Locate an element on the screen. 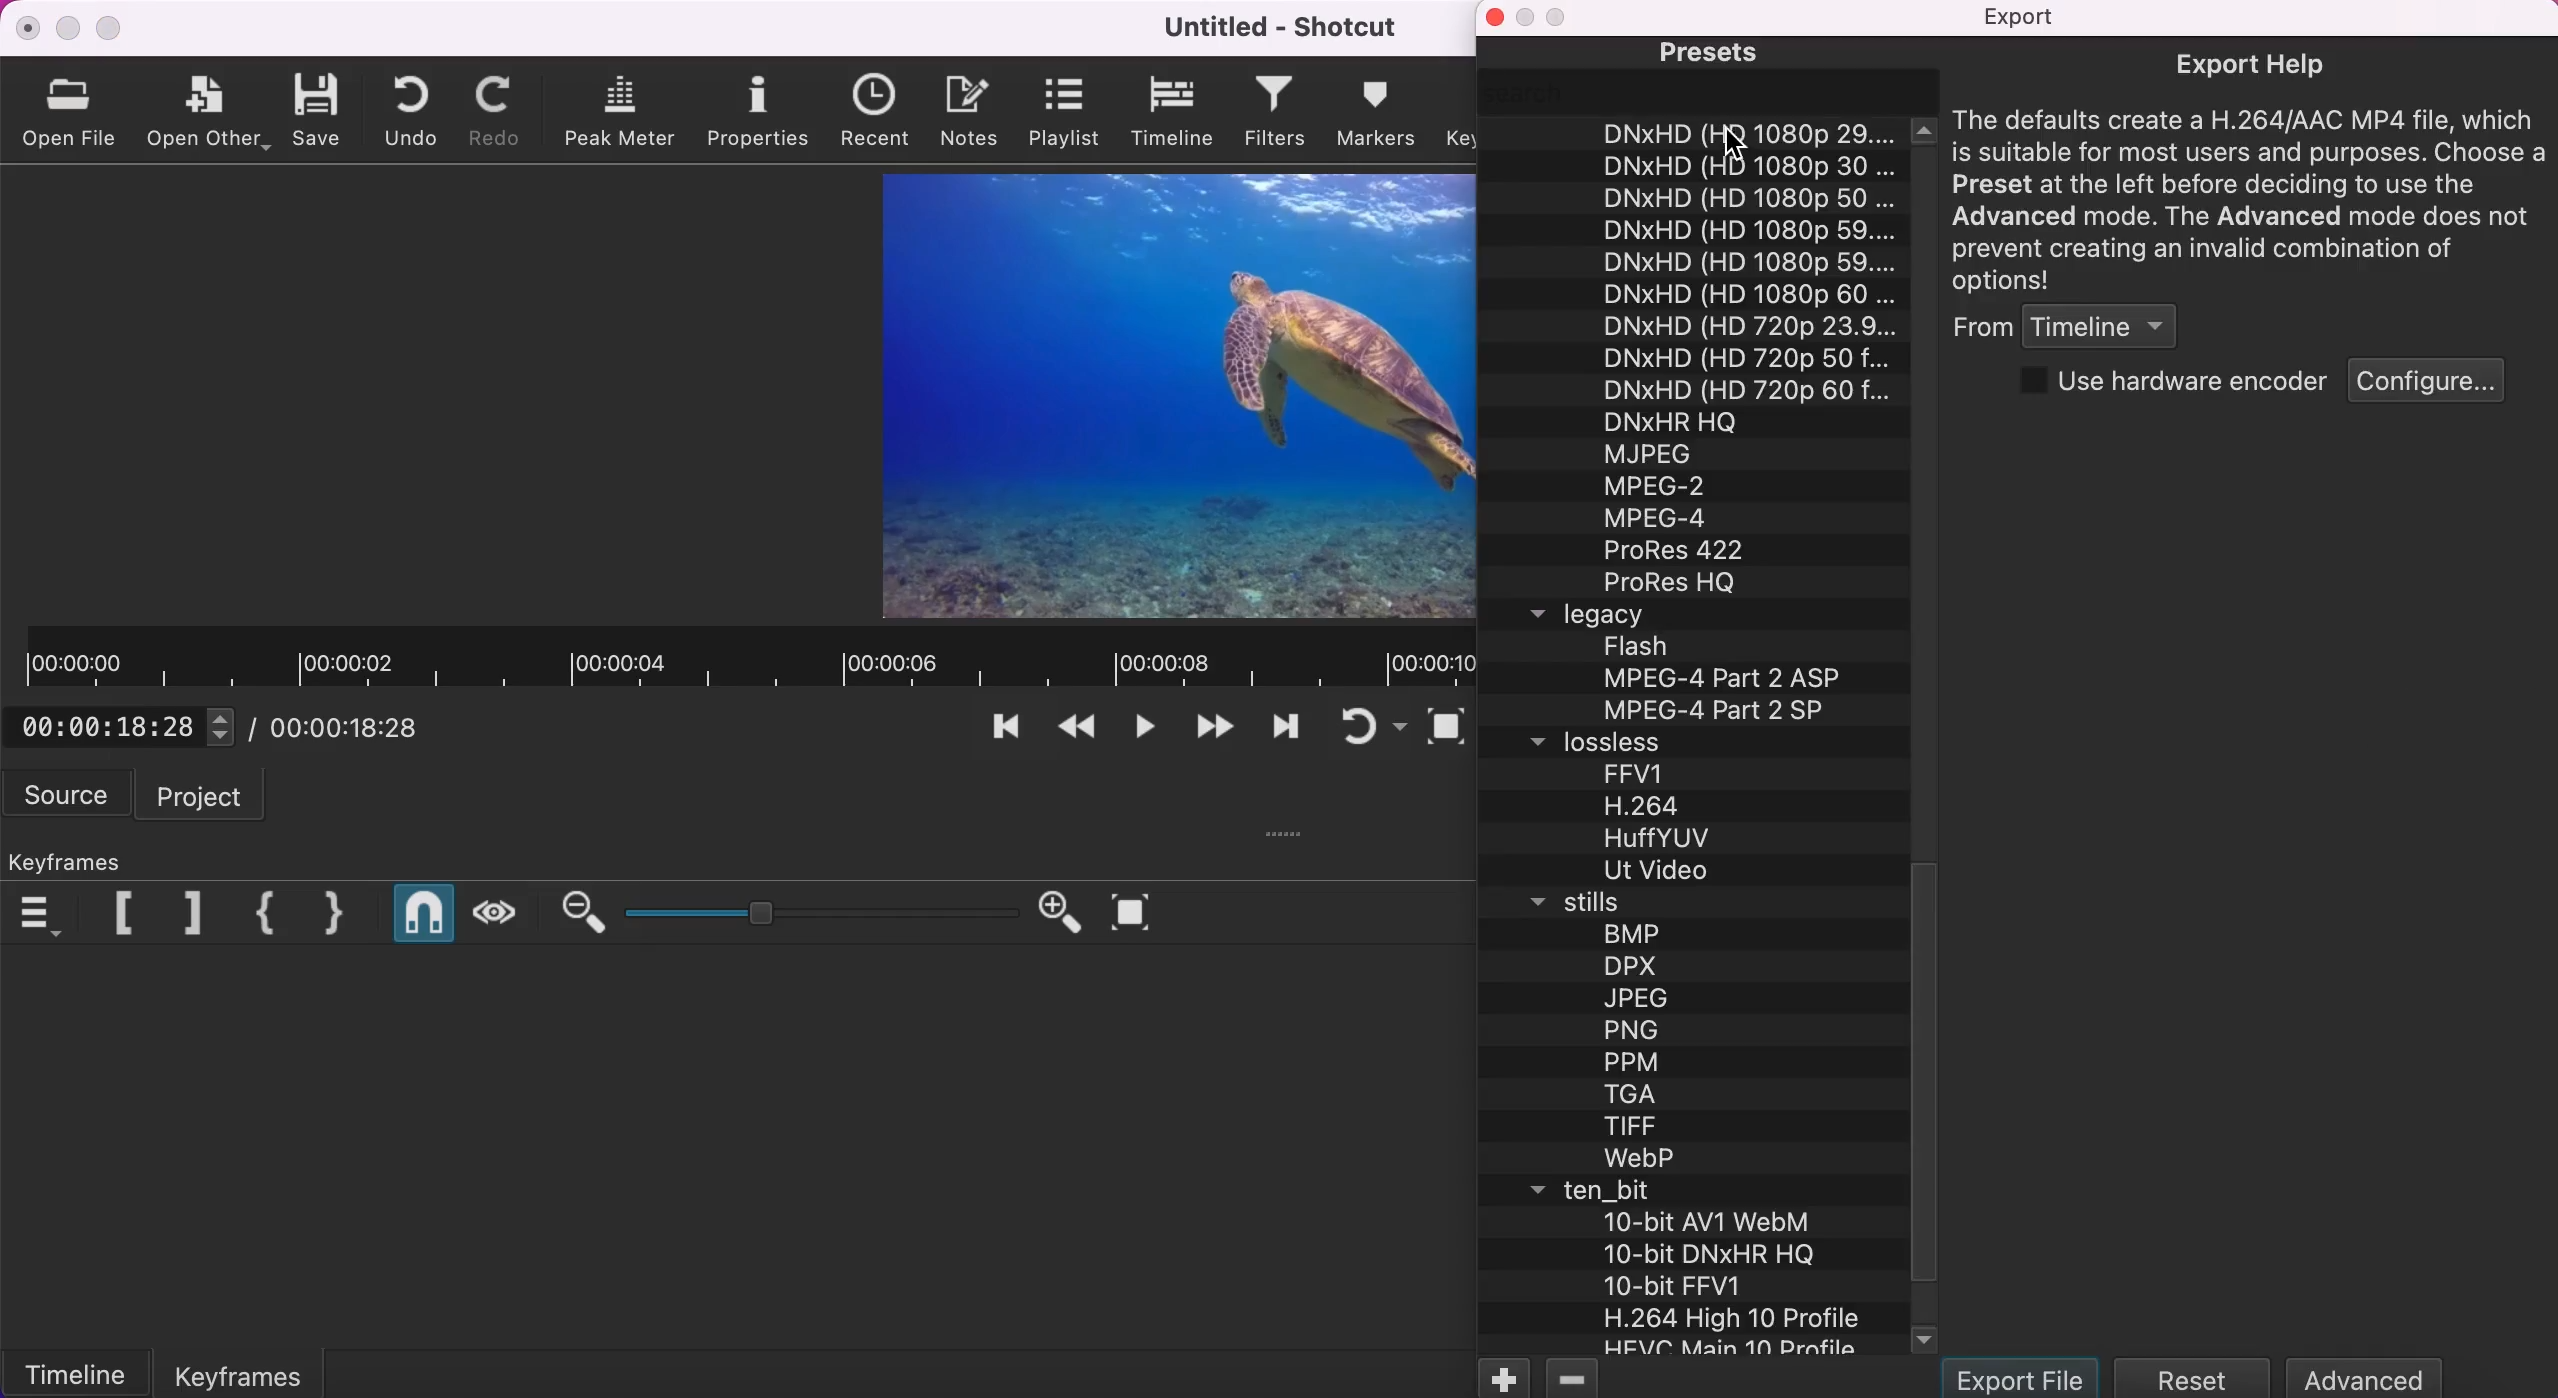  use hardware encoder checkbox is located at coordinates (2171, 381).